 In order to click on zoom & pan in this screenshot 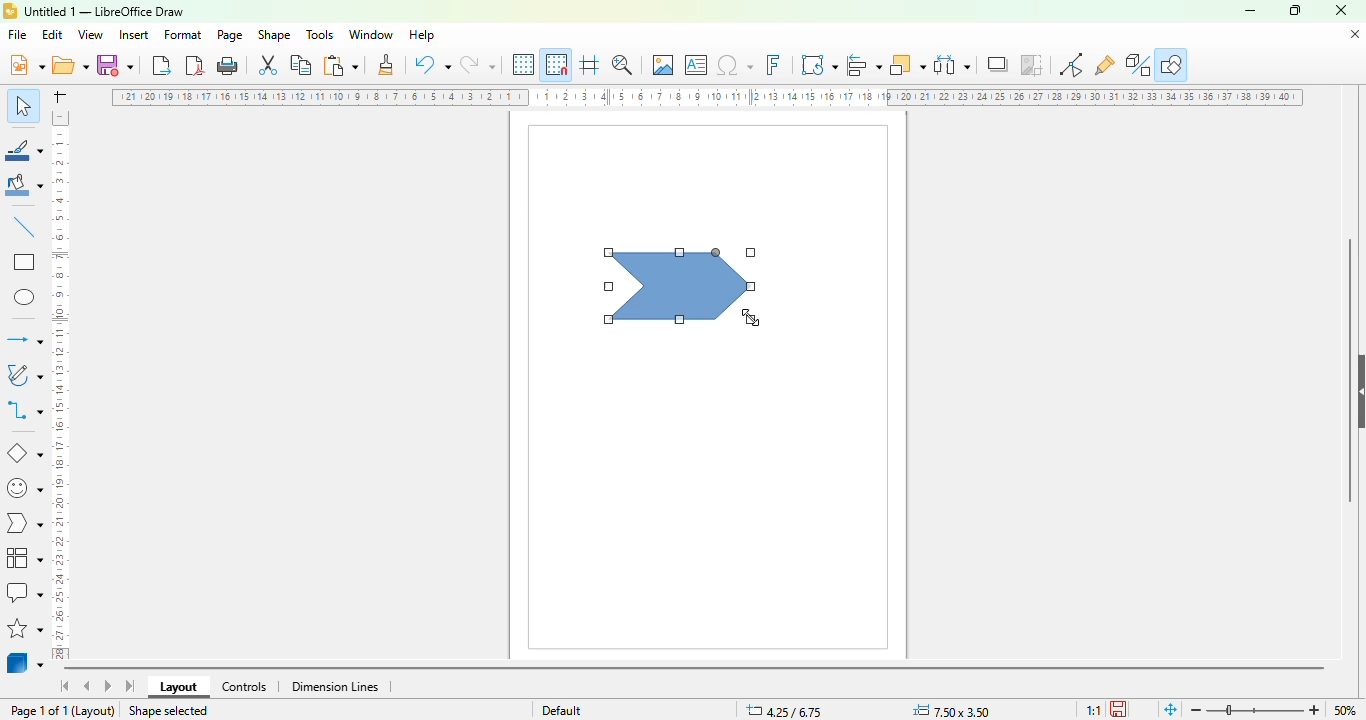, I will do `click(622, 64)`.